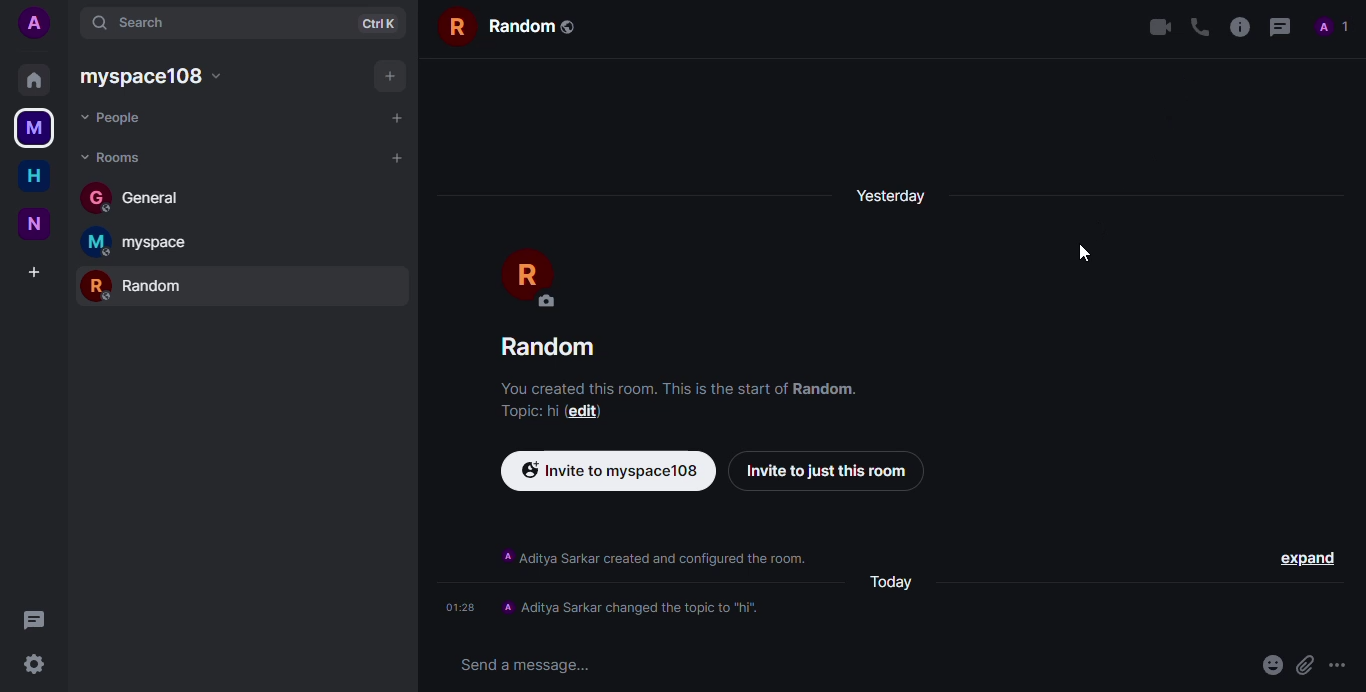 The width and height of the screenshot is (1366, 692). Describe the element at coordinates (113, 156) in the screenshot. I see `rooms` at that location.